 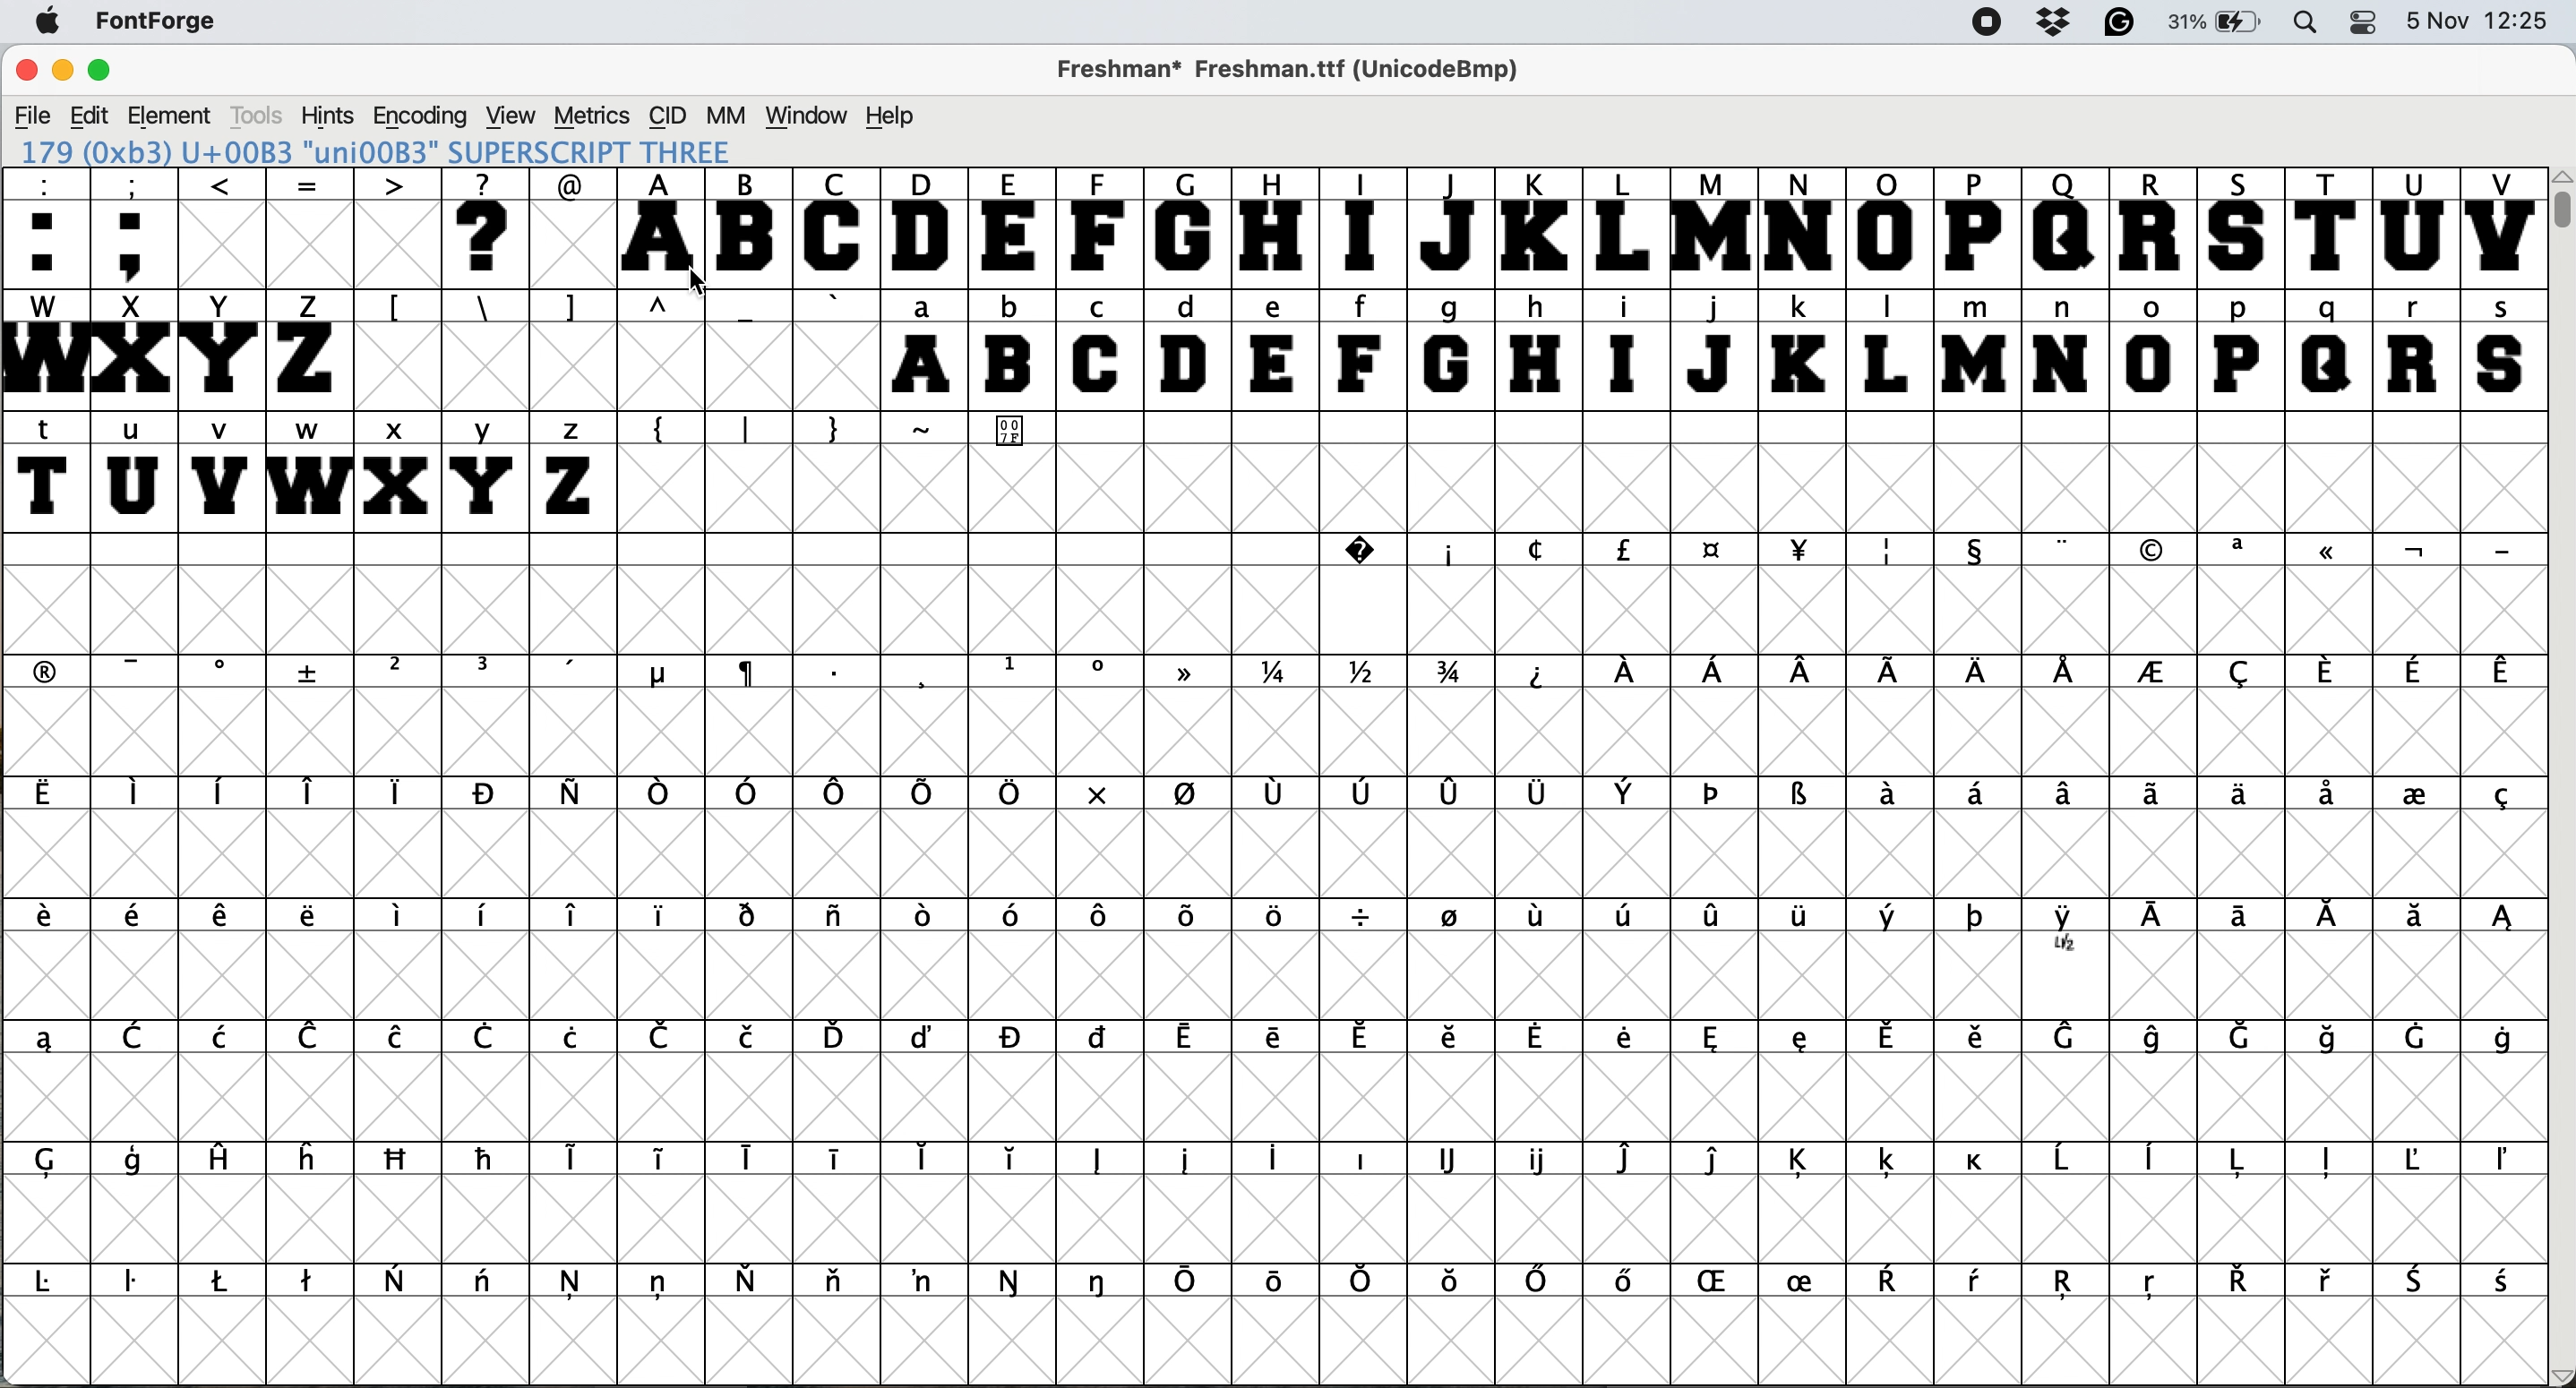 I want to click on symbol, so click(x=2068, y=672).